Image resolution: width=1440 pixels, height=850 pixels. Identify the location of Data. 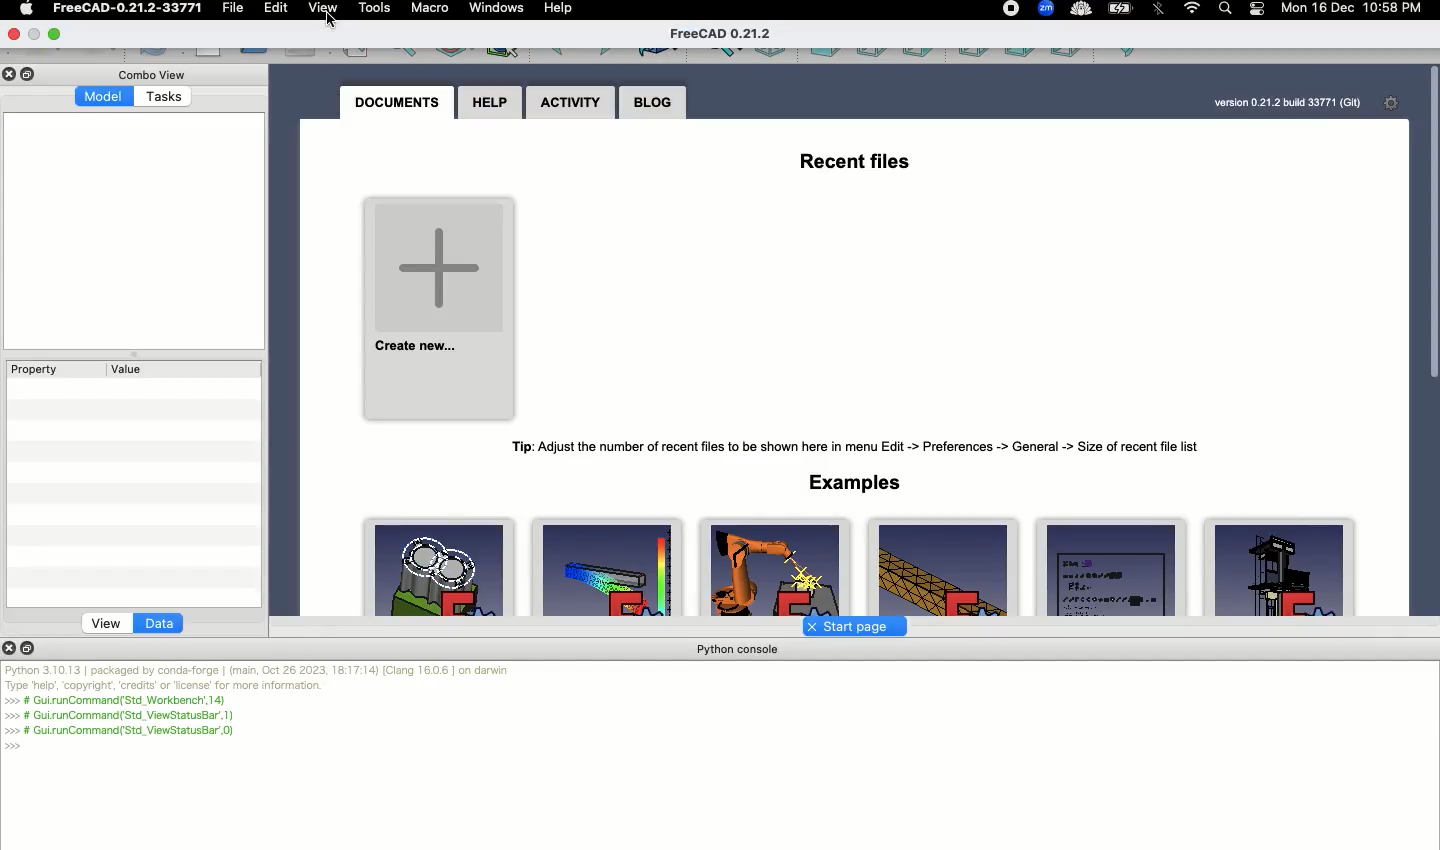
(160, 624).